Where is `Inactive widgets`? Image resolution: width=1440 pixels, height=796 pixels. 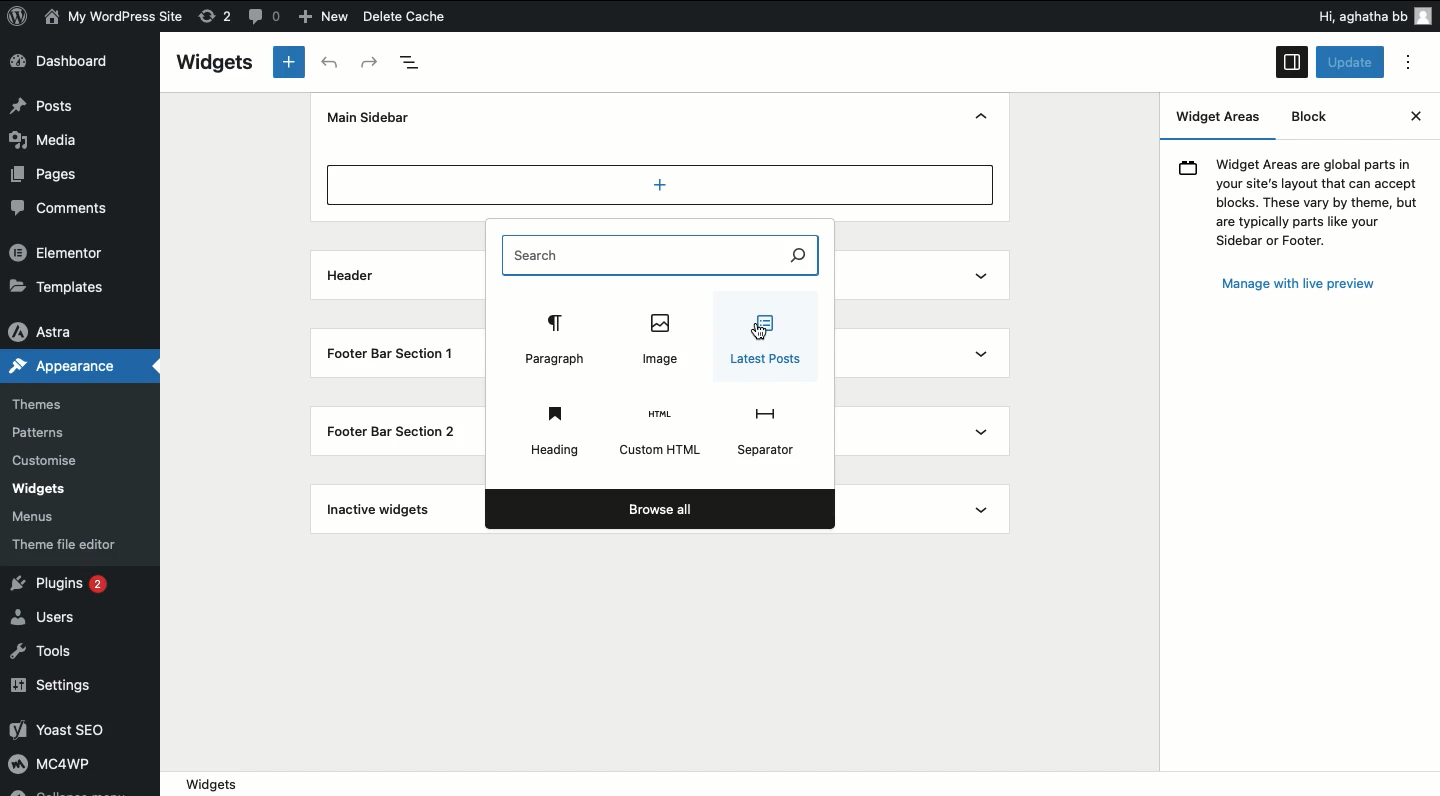
Inactive widgets is located at coordinates (386, 510).